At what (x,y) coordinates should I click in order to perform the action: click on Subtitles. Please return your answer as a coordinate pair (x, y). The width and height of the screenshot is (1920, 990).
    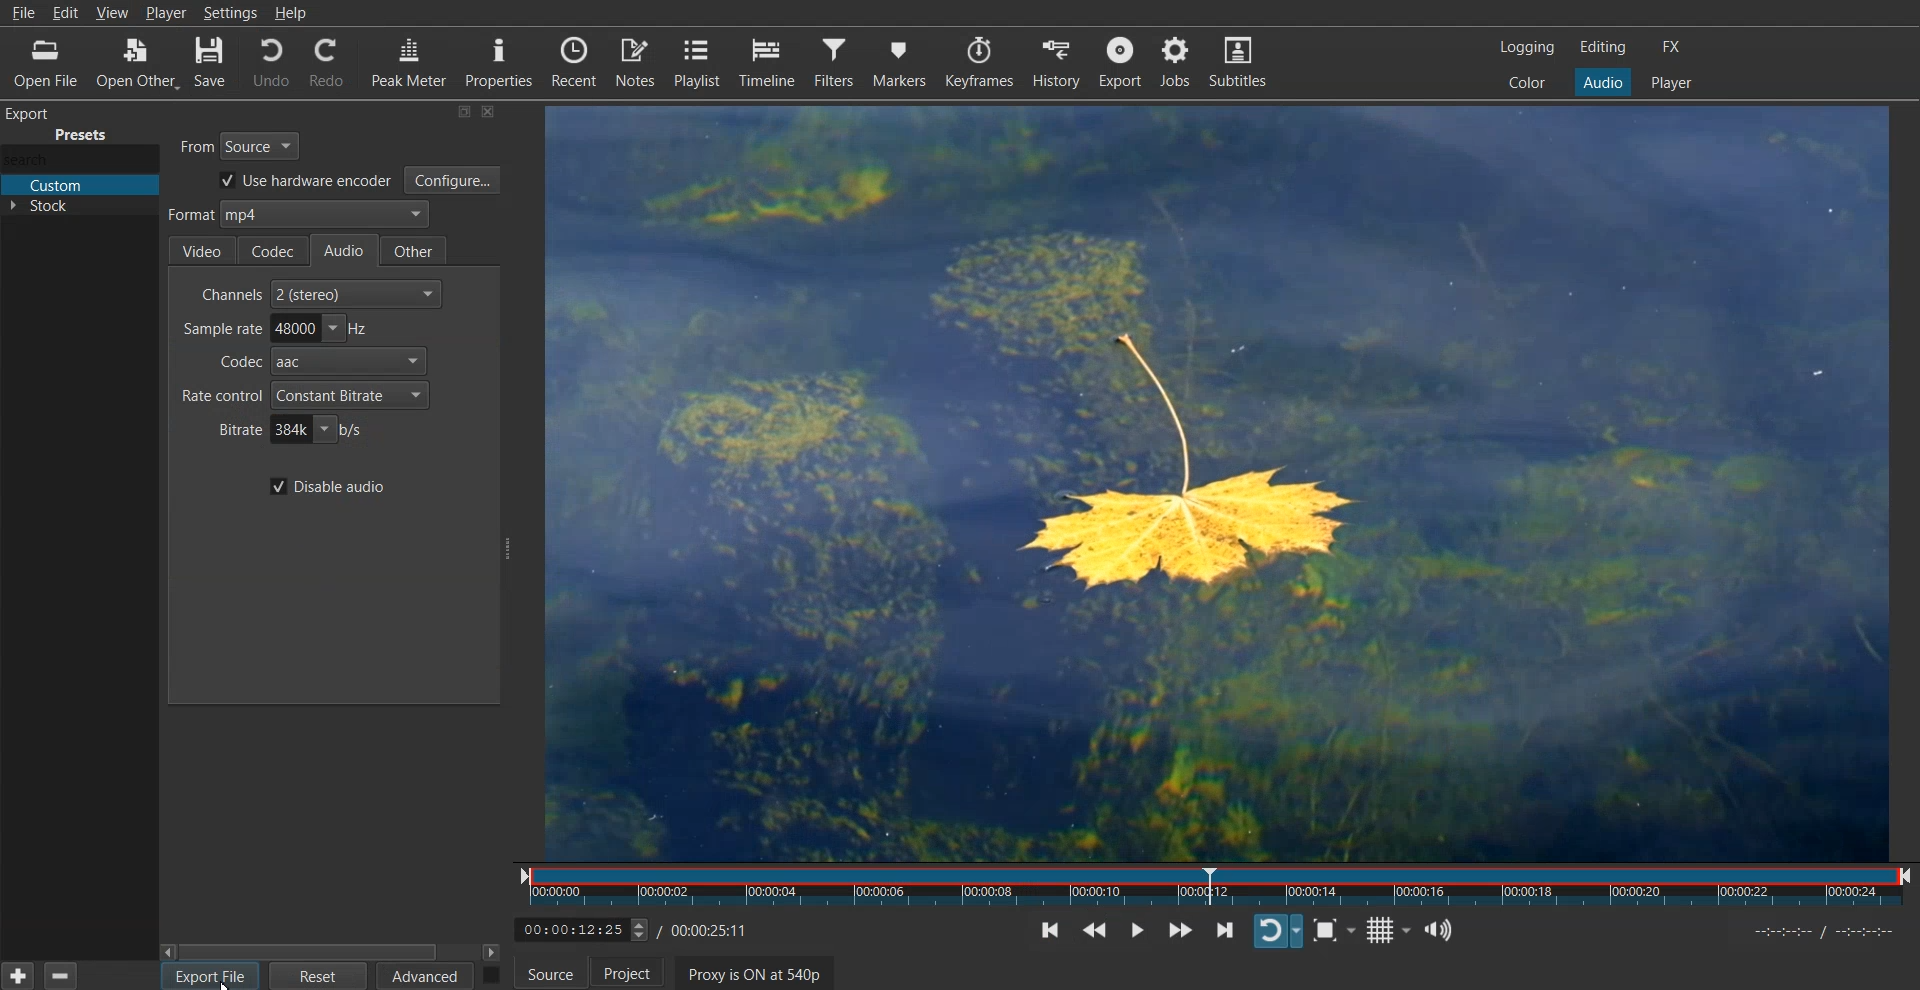
    Looking at the image, I should click on (1238, 60).